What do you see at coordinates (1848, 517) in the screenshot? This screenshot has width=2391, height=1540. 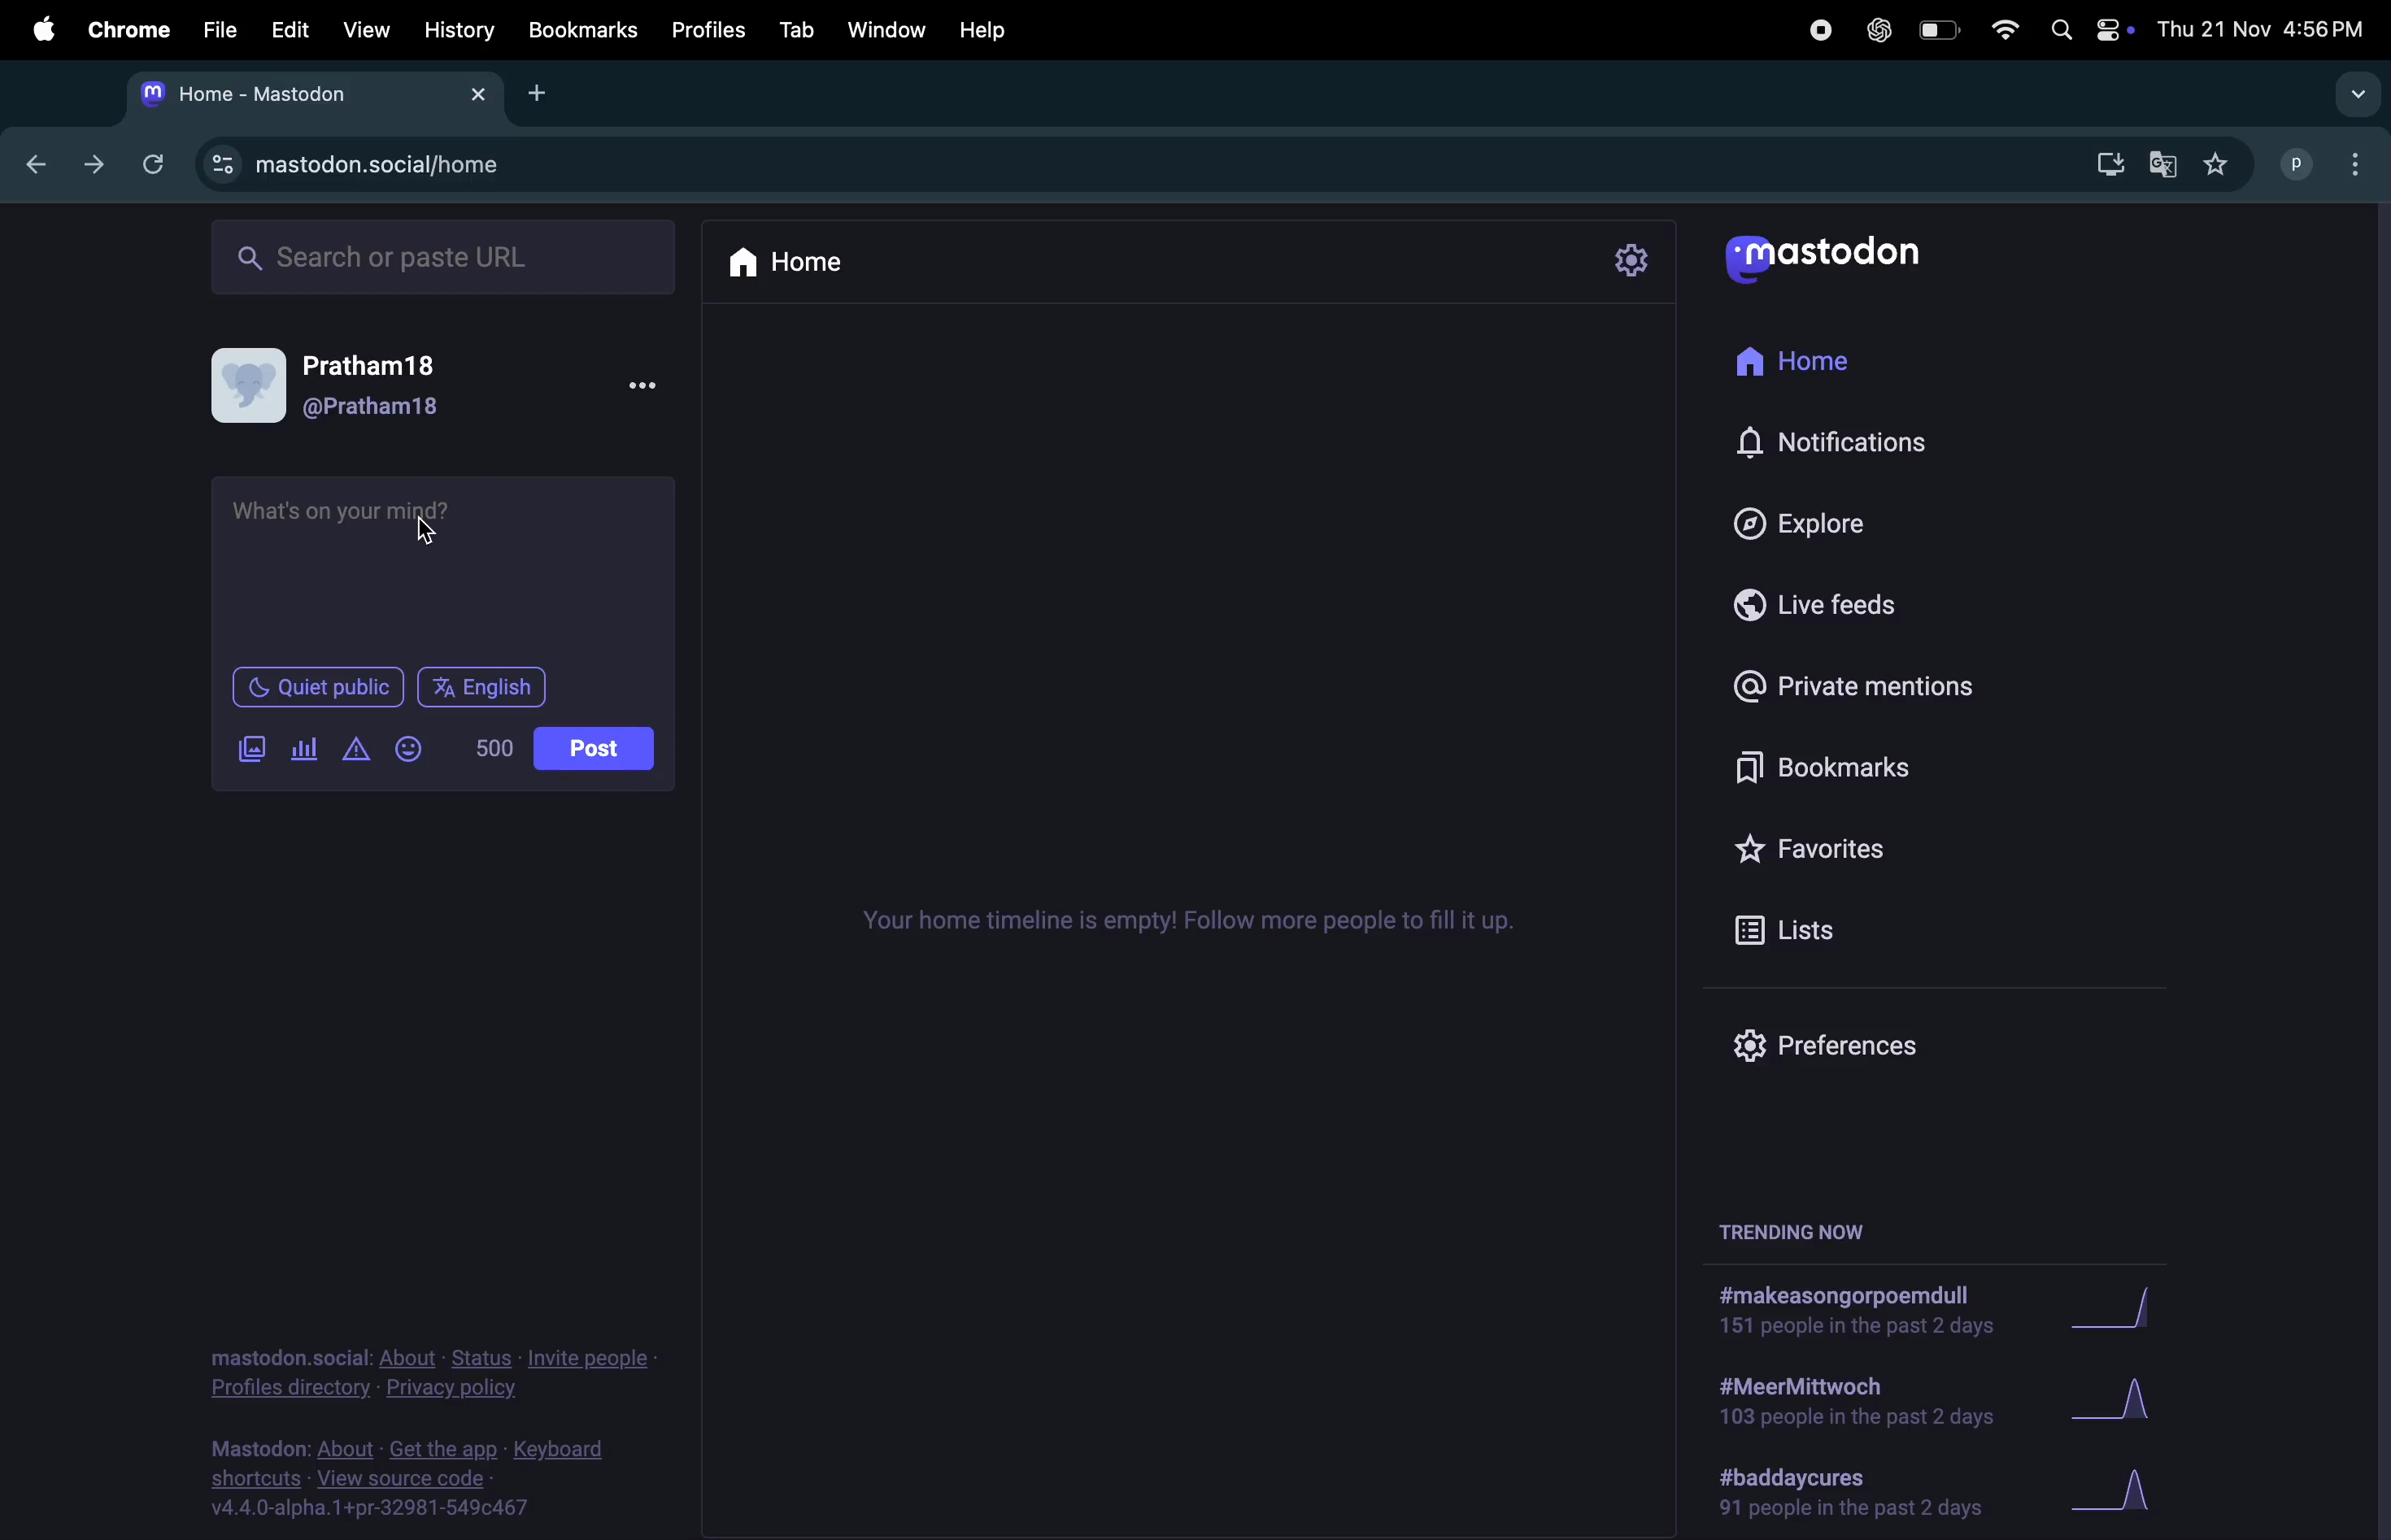 I see `explore` at bounding box center [1848, 517].